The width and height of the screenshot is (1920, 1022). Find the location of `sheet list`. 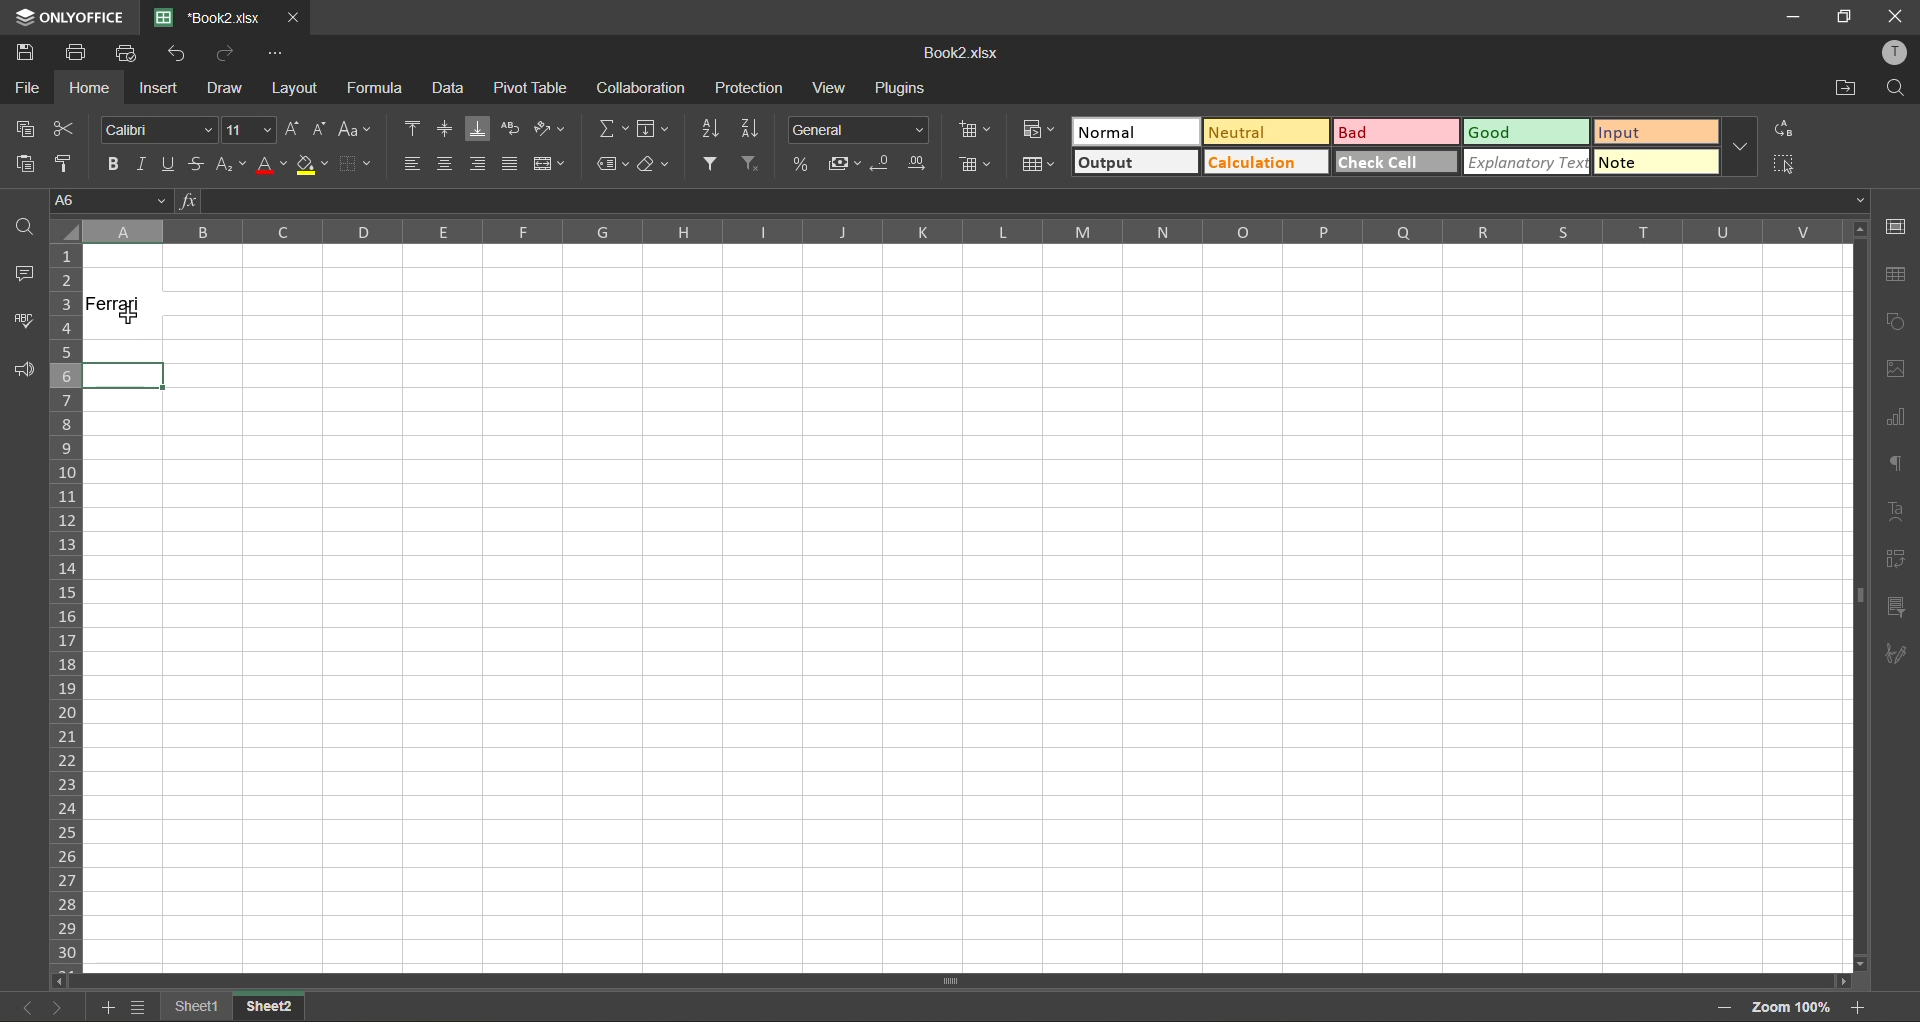

sheet list is located at coordinates (138, 1006).